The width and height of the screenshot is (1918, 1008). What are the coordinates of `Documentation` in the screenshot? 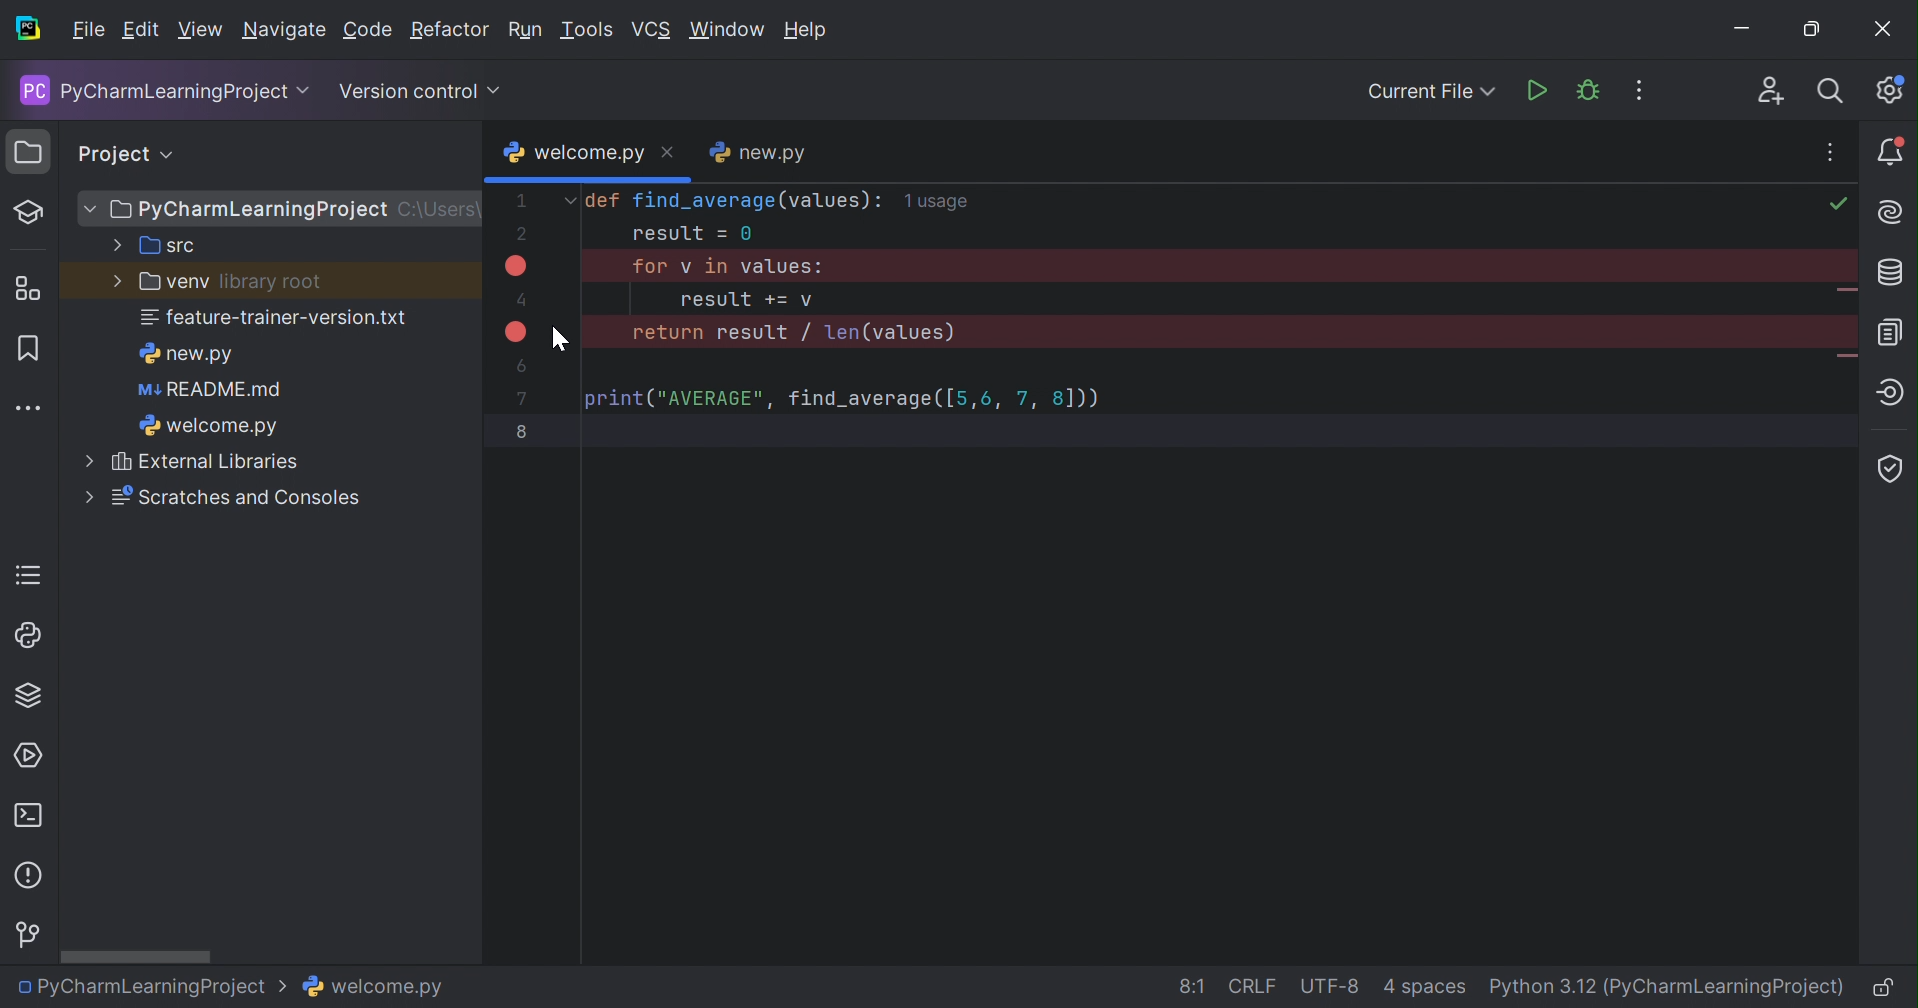 It's located at (1888, 332).